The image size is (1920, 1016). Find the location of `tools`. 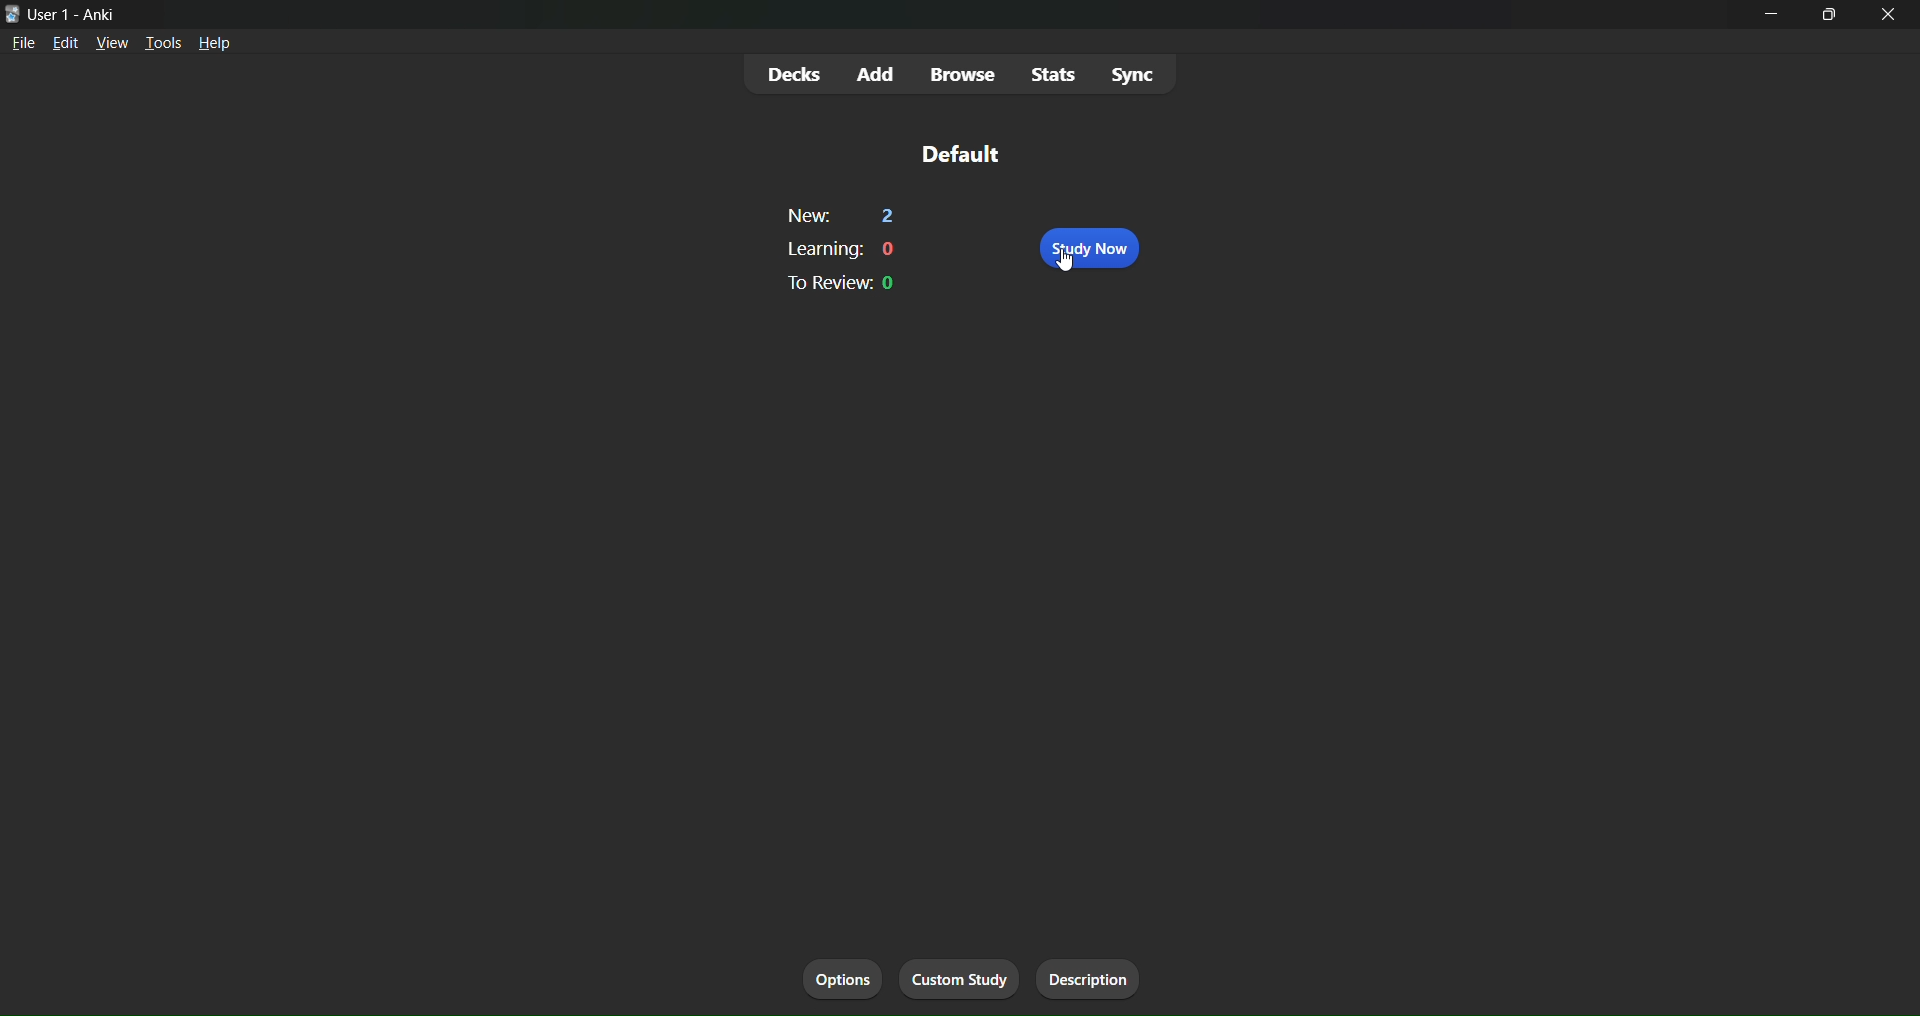

tools is located at coordinates (165, 40).